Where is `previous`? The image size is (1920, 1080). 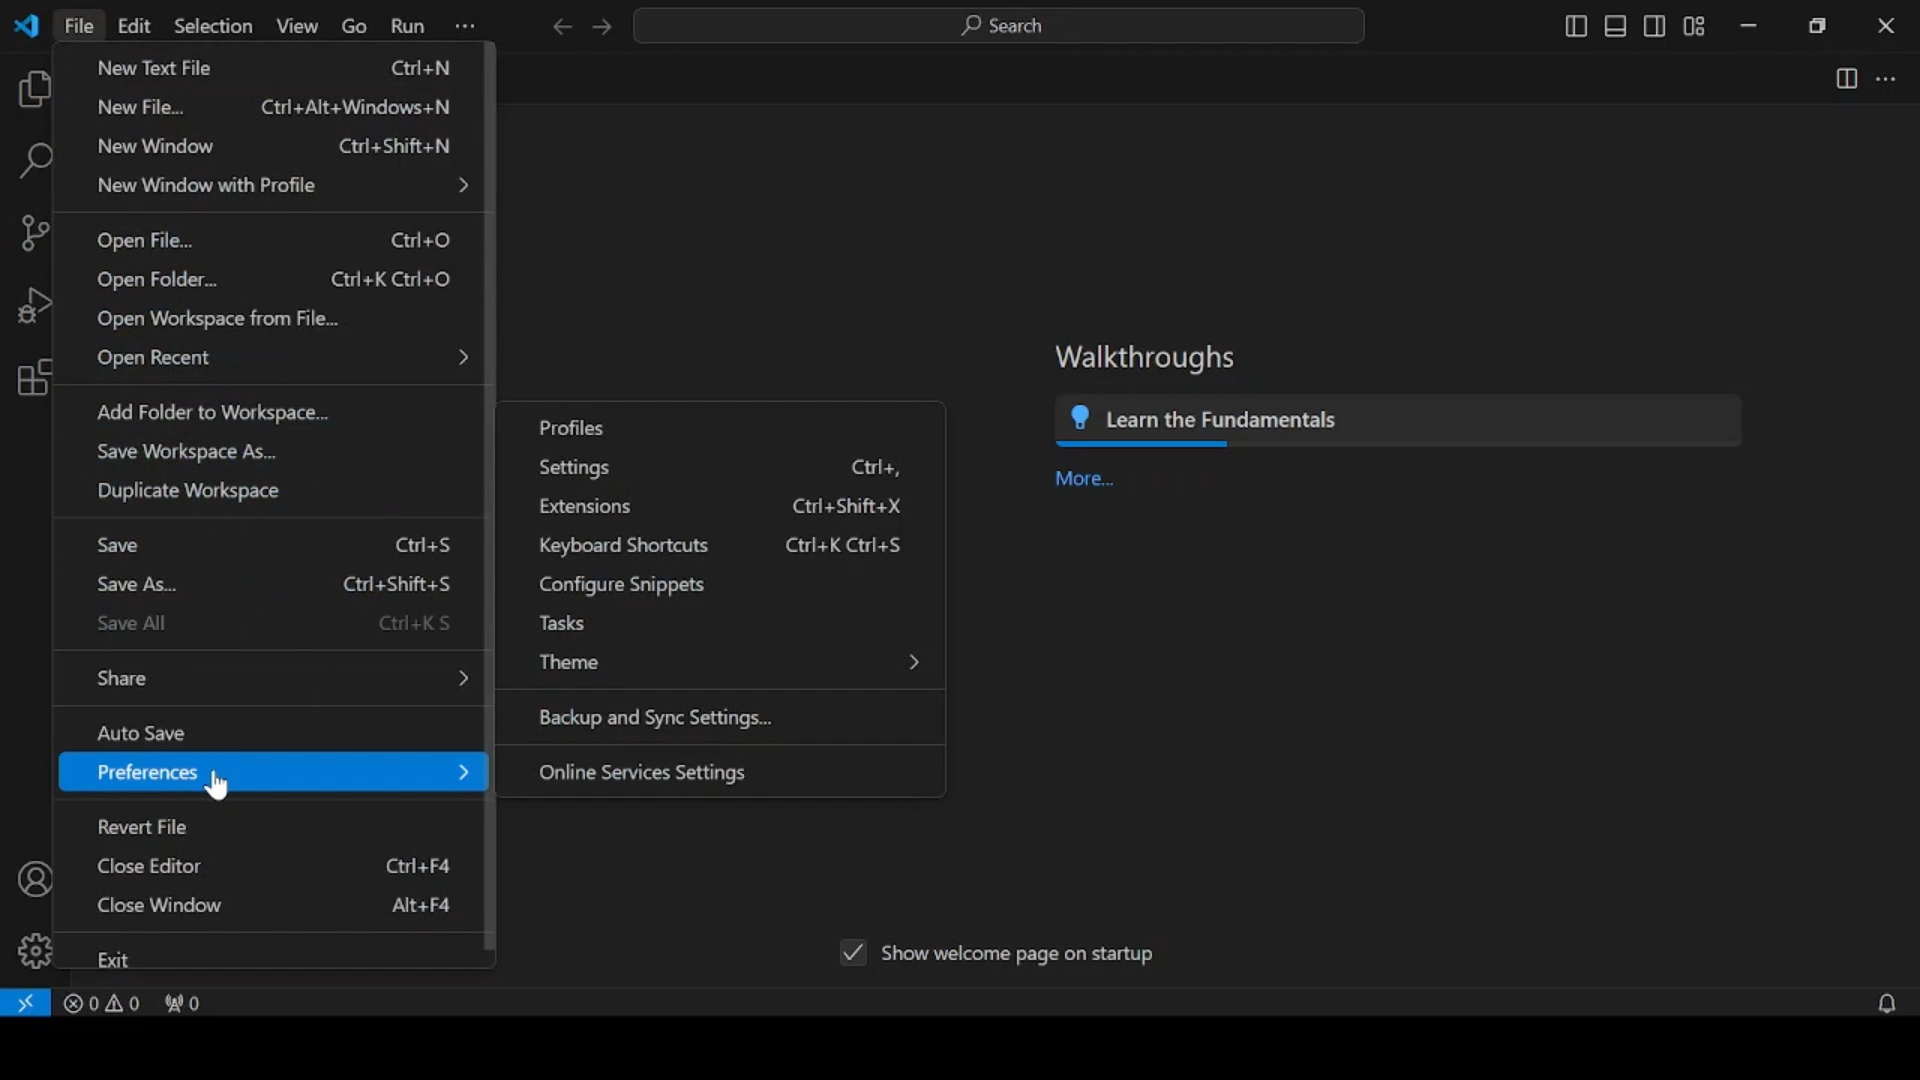 previous is located at coordinates (561, 27).